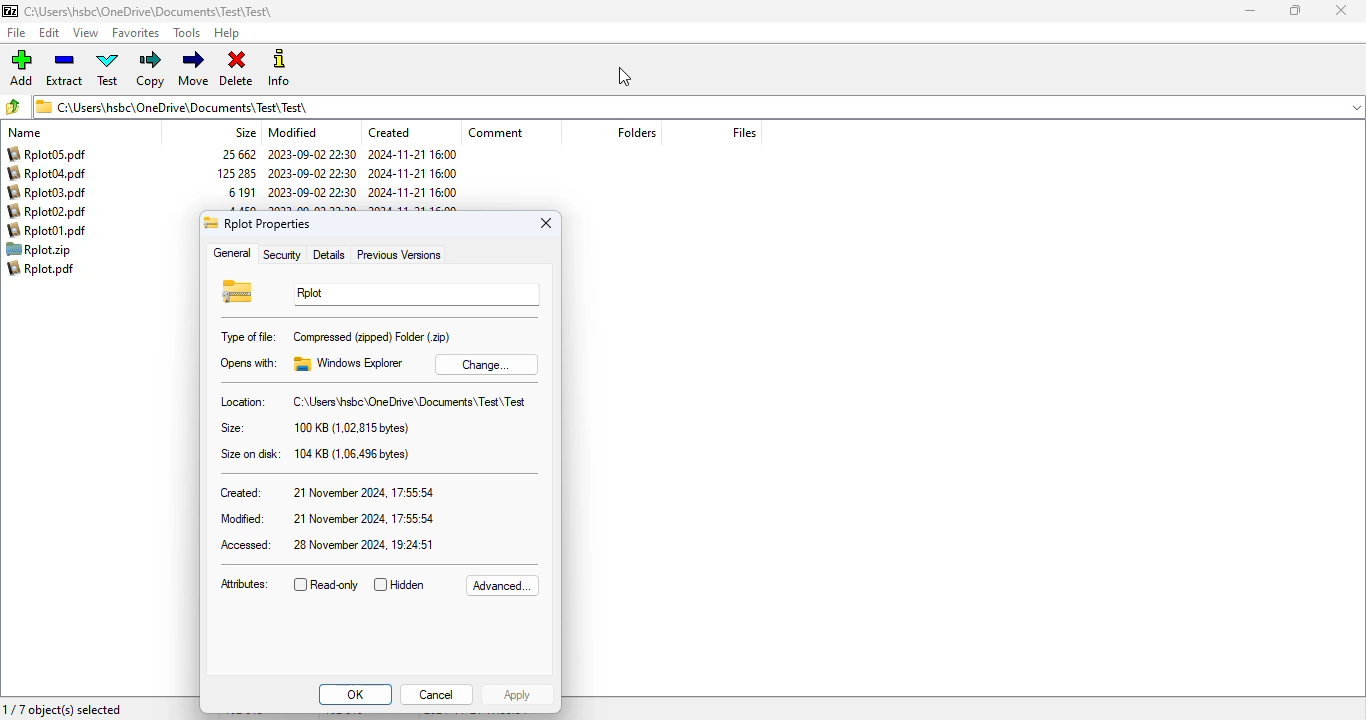 The image size is (1366, 720). What do you see at coordinates (324, 585) in the screenshot?
I see `read-only` at bounding box center [324, 585].